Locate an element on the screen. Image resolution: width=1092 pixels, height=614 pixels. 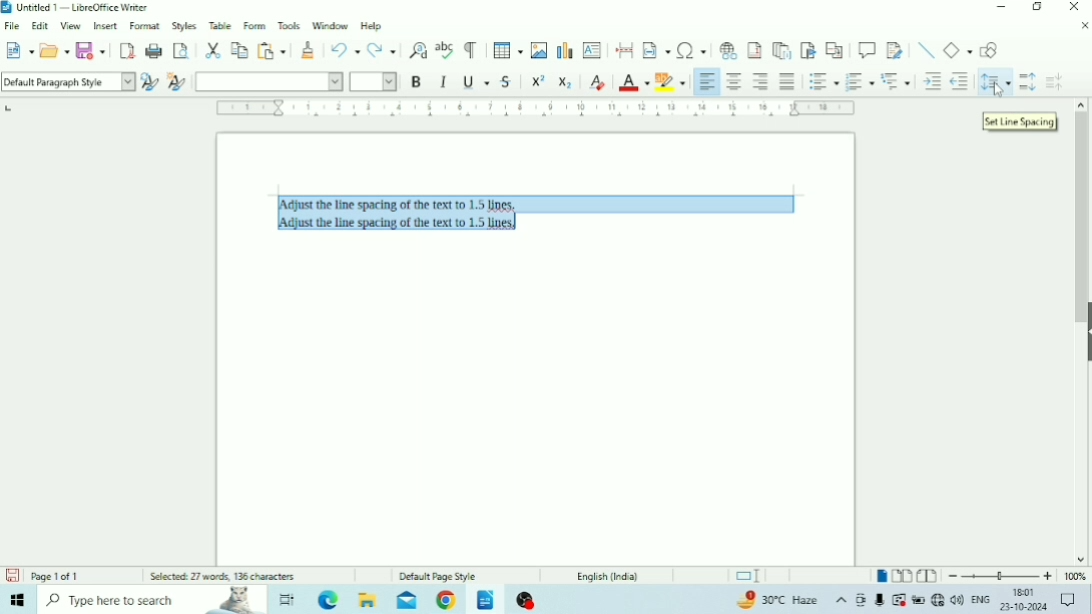
Close is located at coordinates (1075, 7).